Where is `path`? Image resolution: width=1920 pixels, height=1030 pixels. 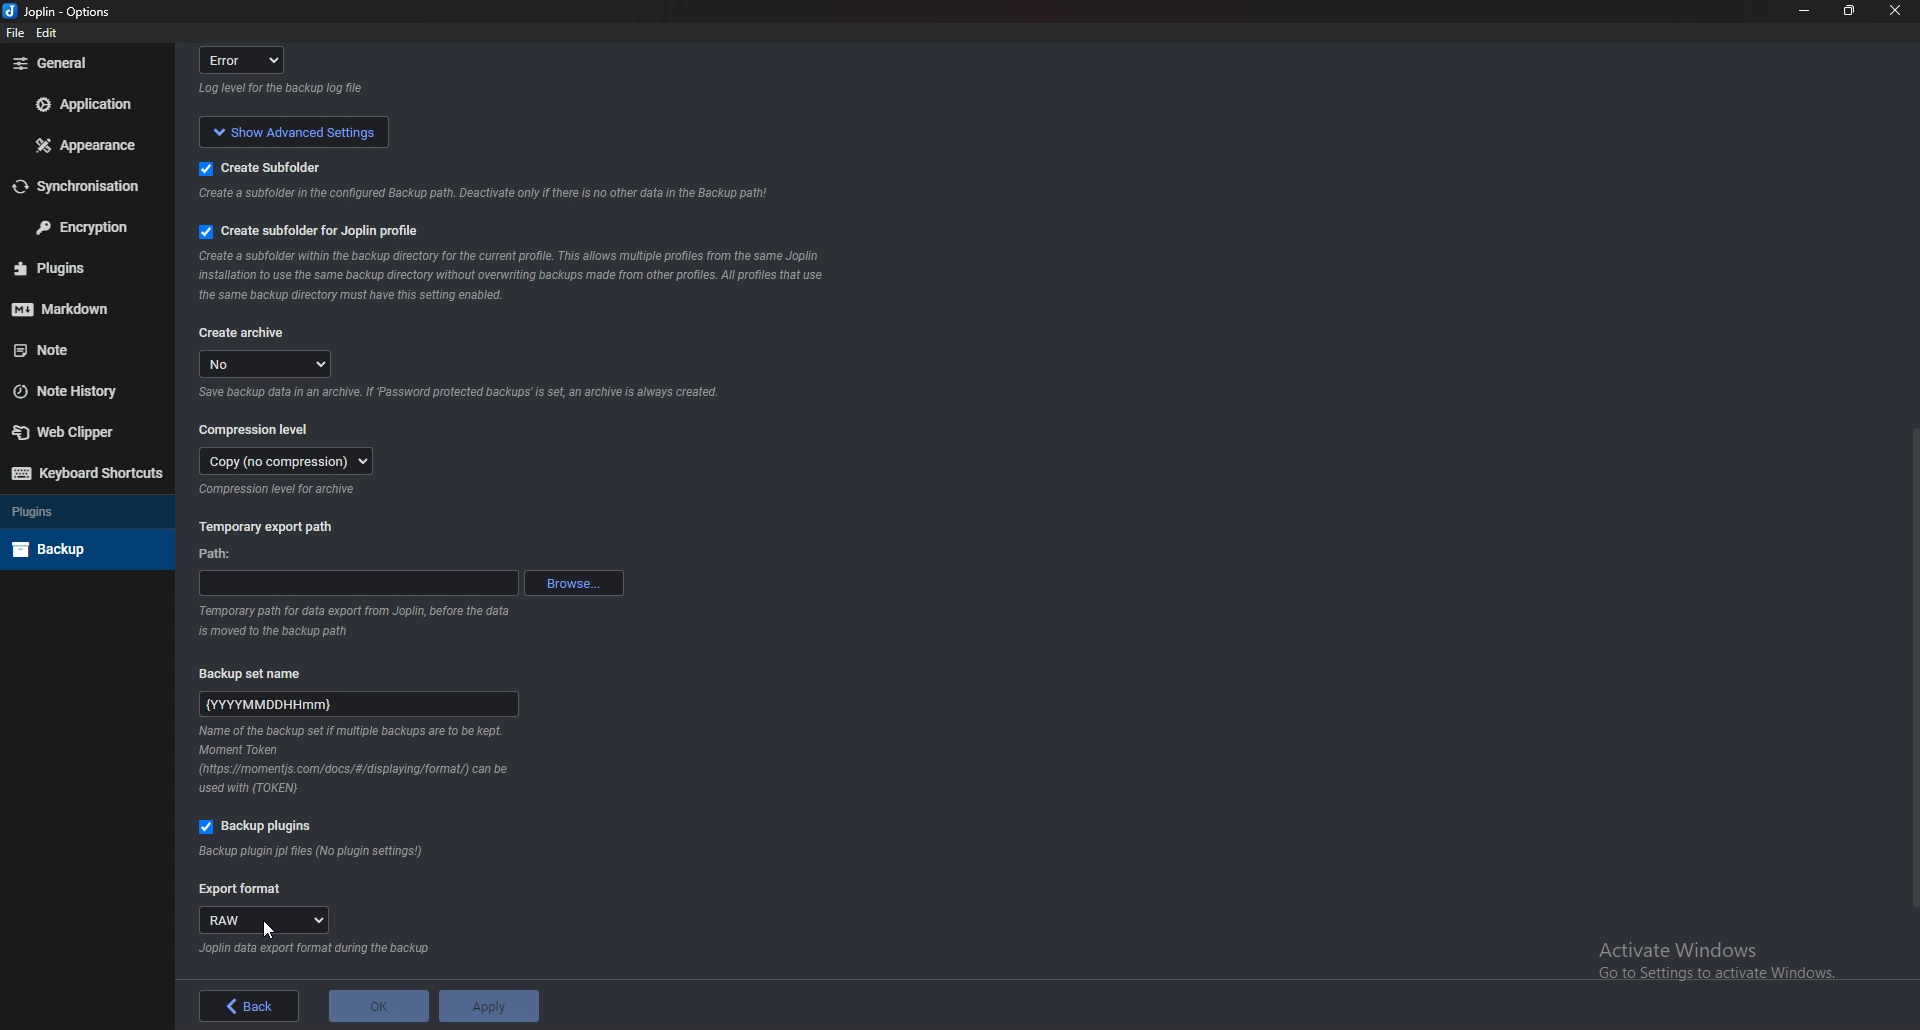 path is located at coordinates (221, 556).